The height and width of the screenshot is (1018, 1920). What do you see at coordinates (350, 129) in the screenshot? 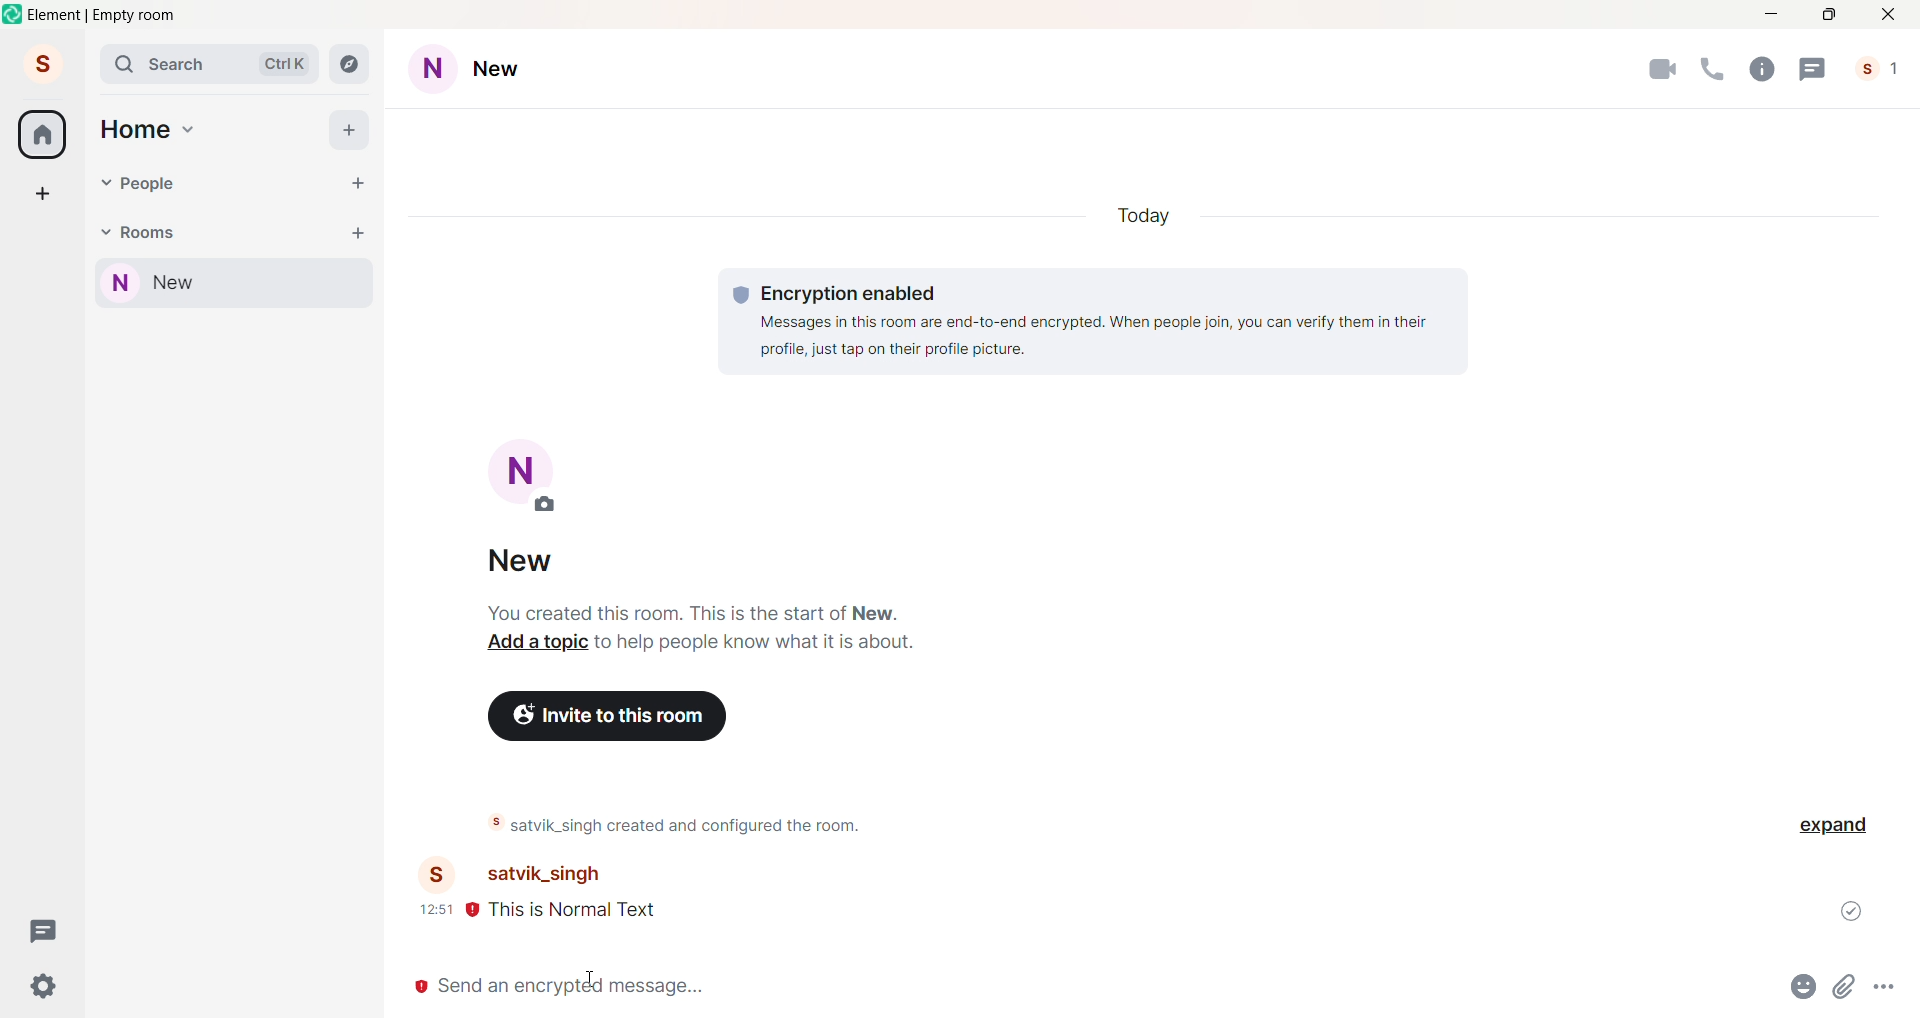
I see `Add` at bounding box center [350, 129].